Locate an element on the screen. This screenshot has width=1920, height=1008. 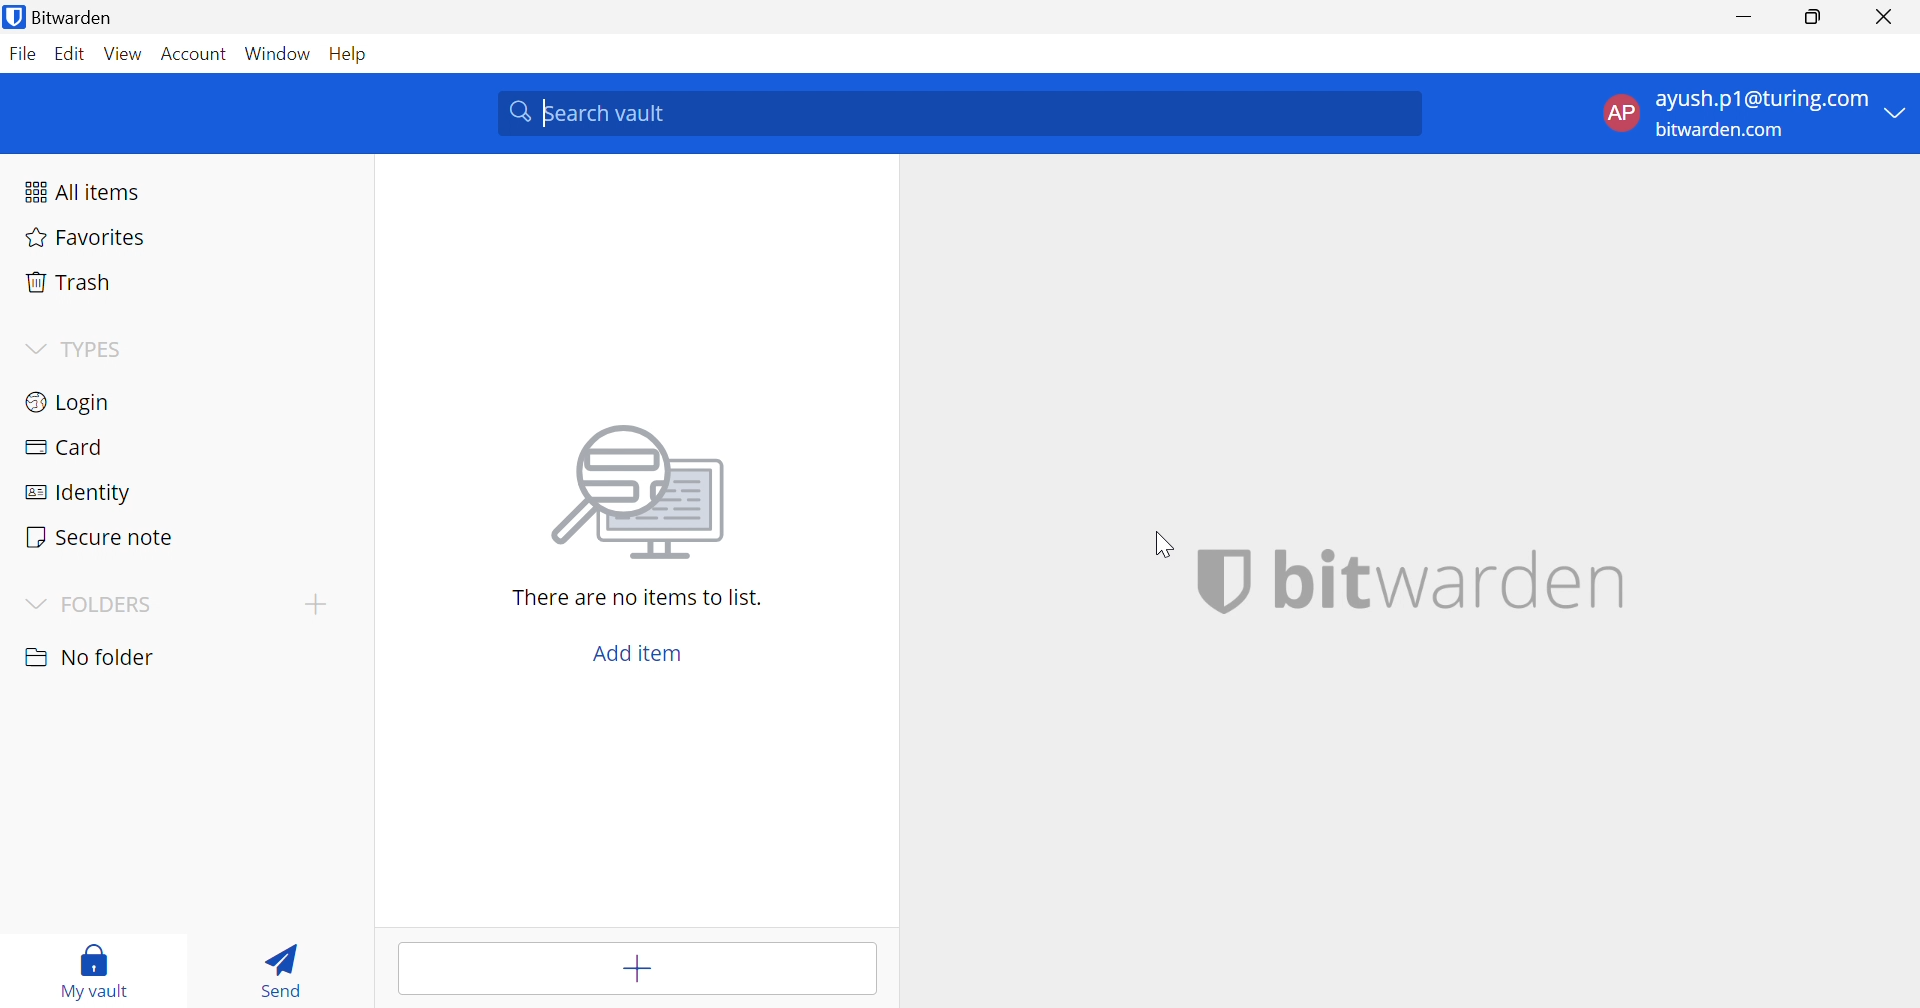
Help is located at coordinates (350, 53).